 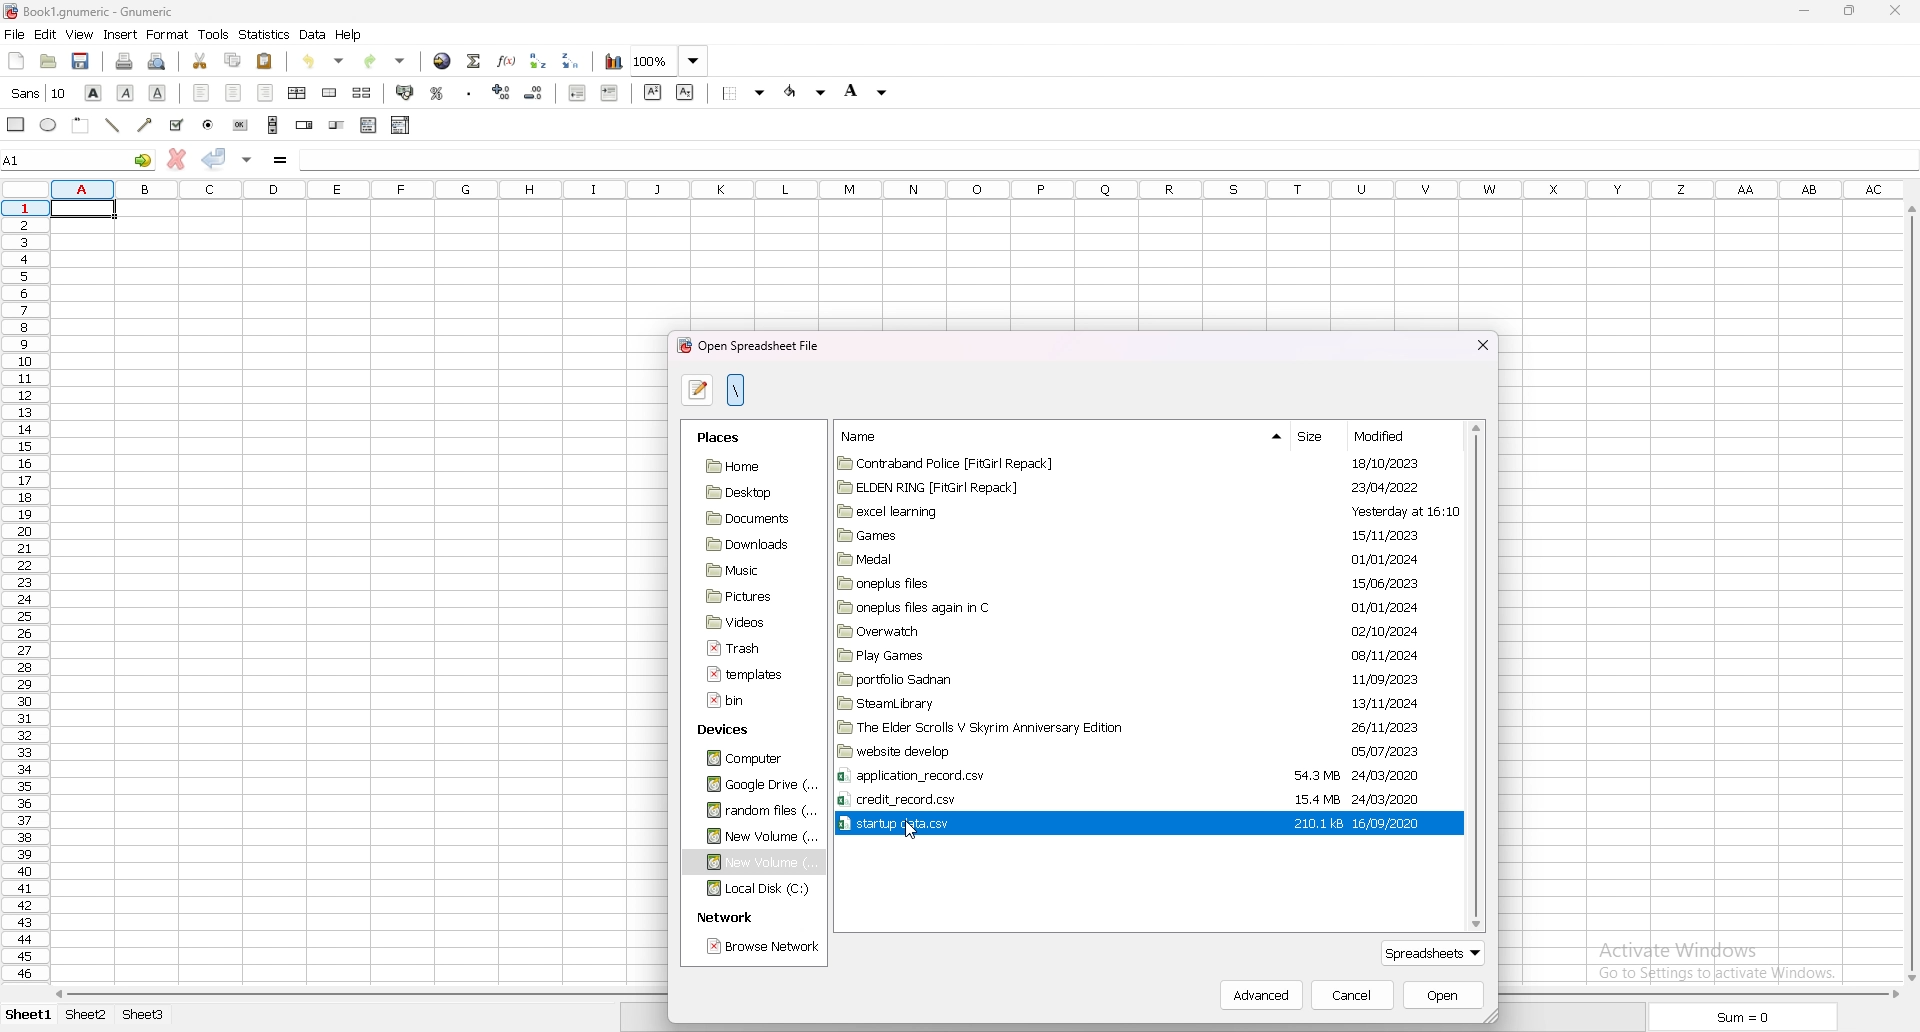 I want to click on selected cell, so click(x=84, y=209).